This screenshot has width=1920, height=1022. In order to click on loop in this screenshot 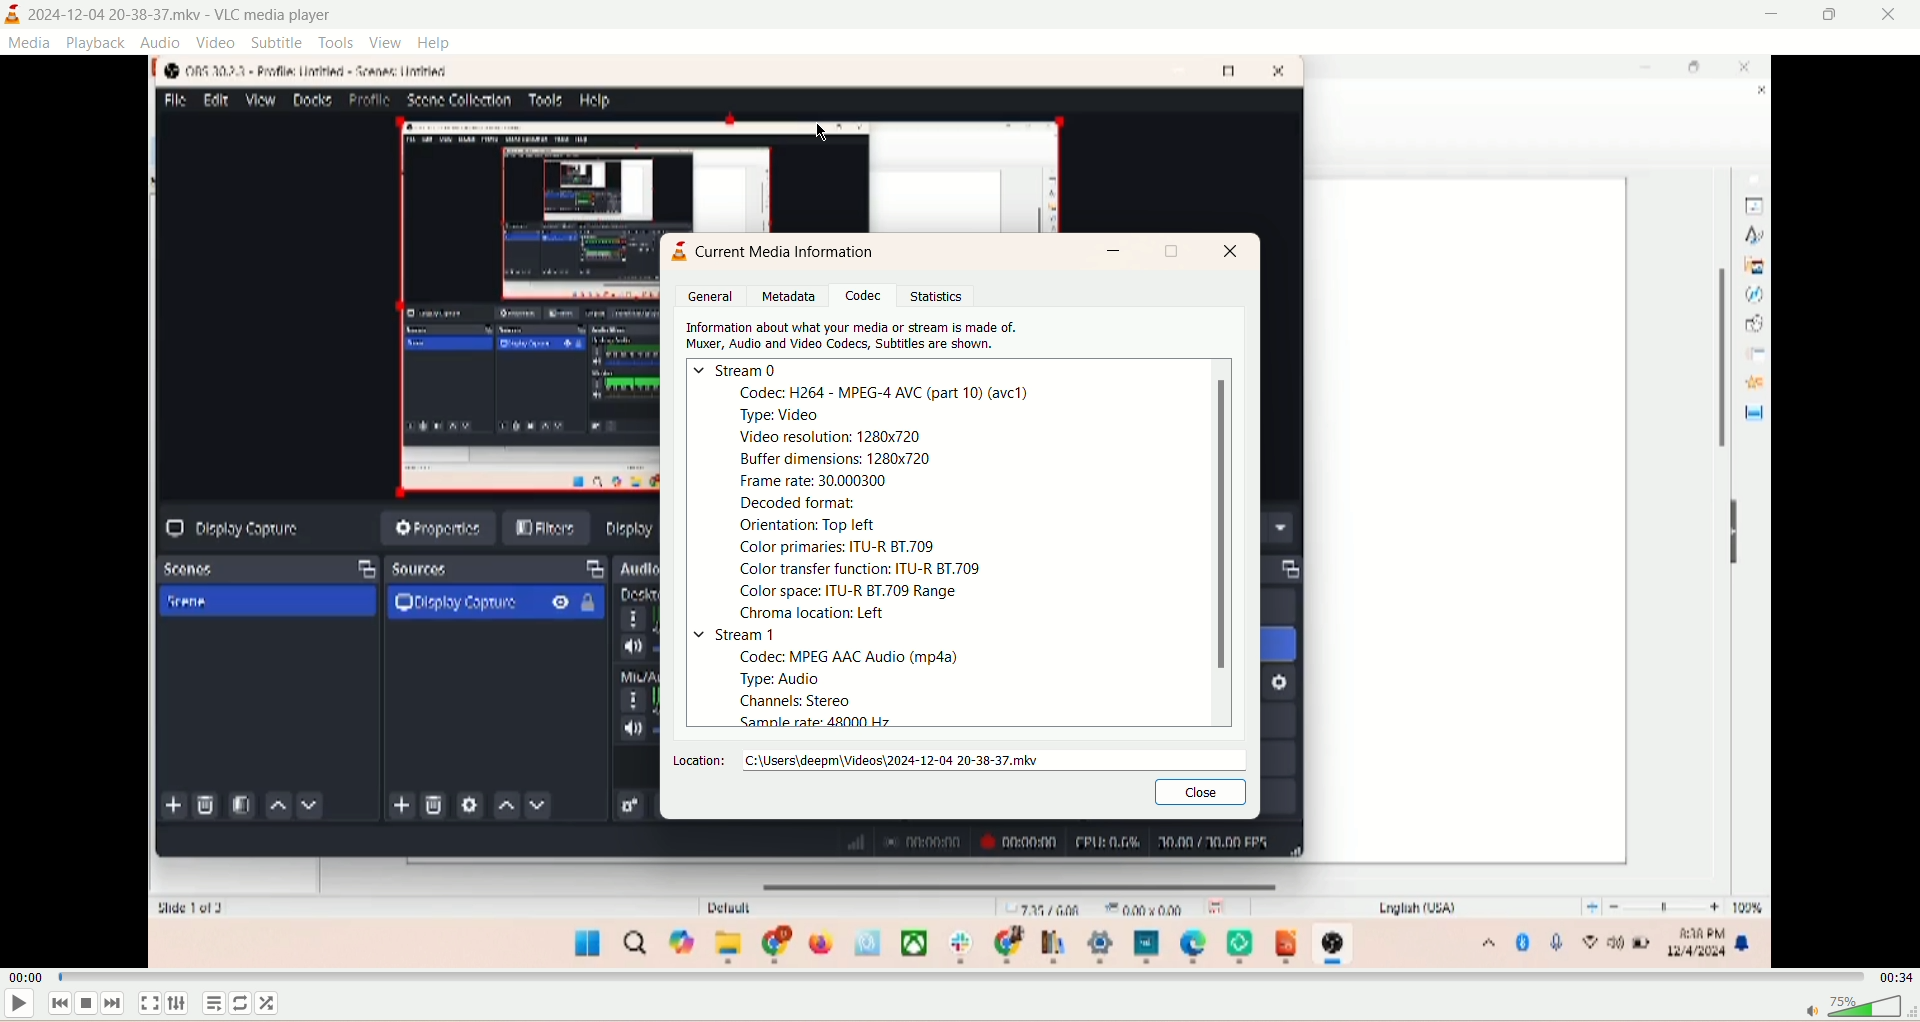, I will do `click(248, 1002)`.